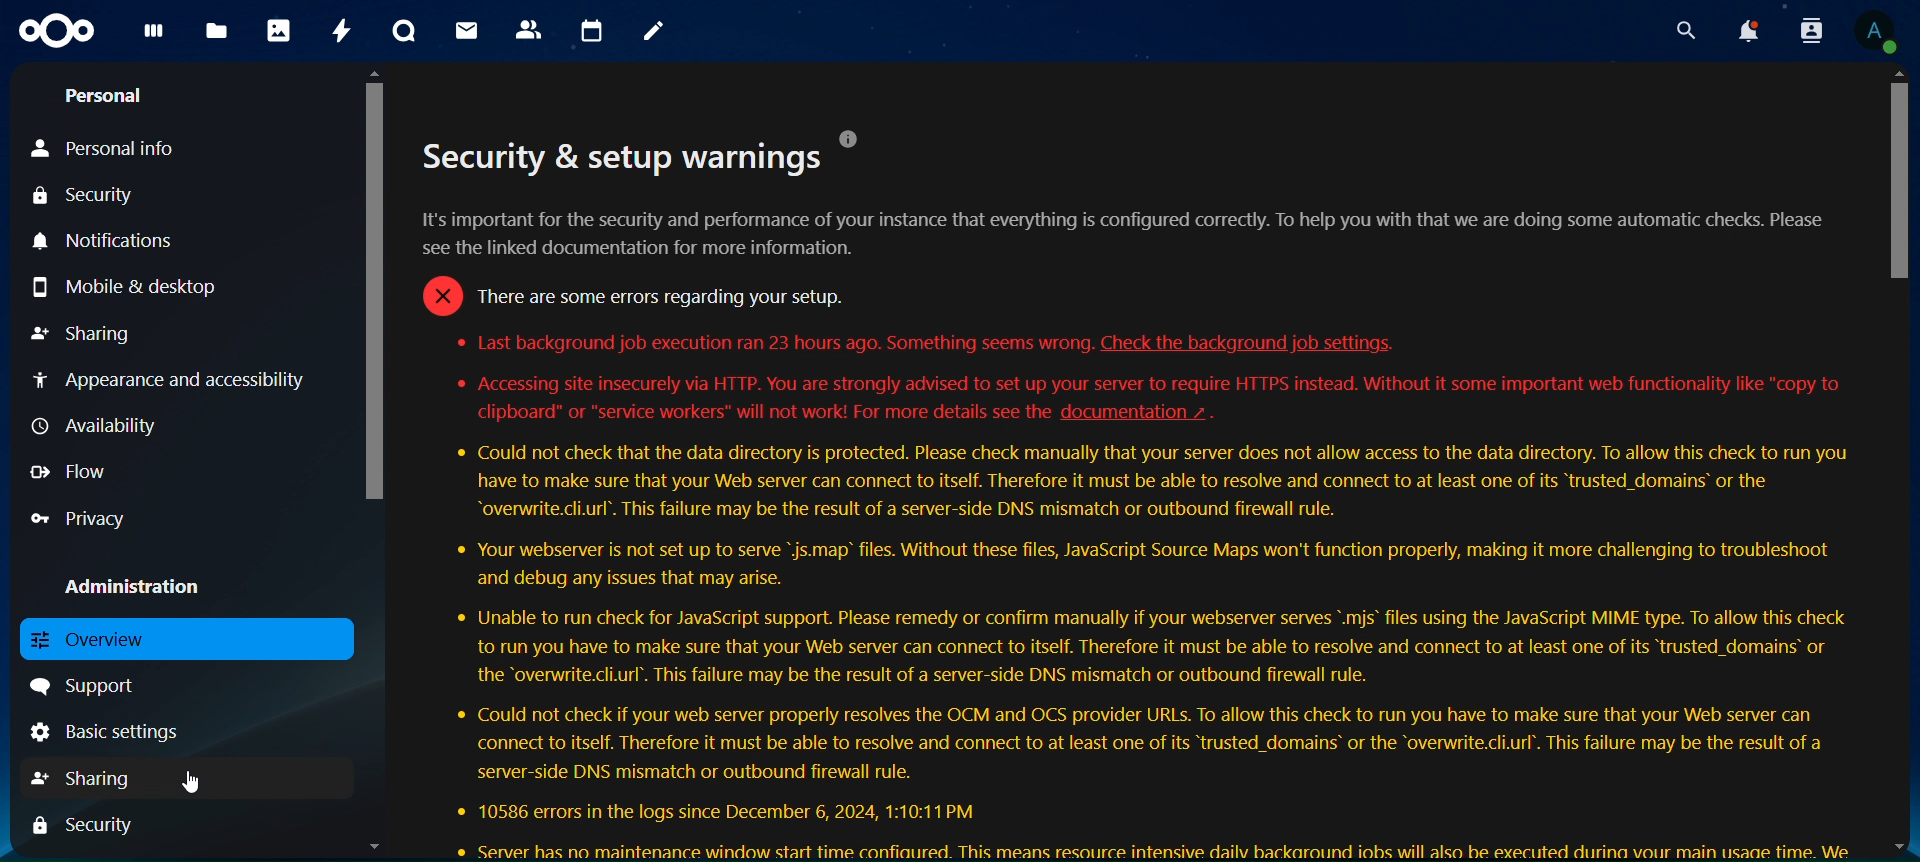 The width and height of the screenshot is (1920, 862). What do you see at coordinates (1133, 493) in the screenshot?
I see `text` at bounding box center [1133, 493].